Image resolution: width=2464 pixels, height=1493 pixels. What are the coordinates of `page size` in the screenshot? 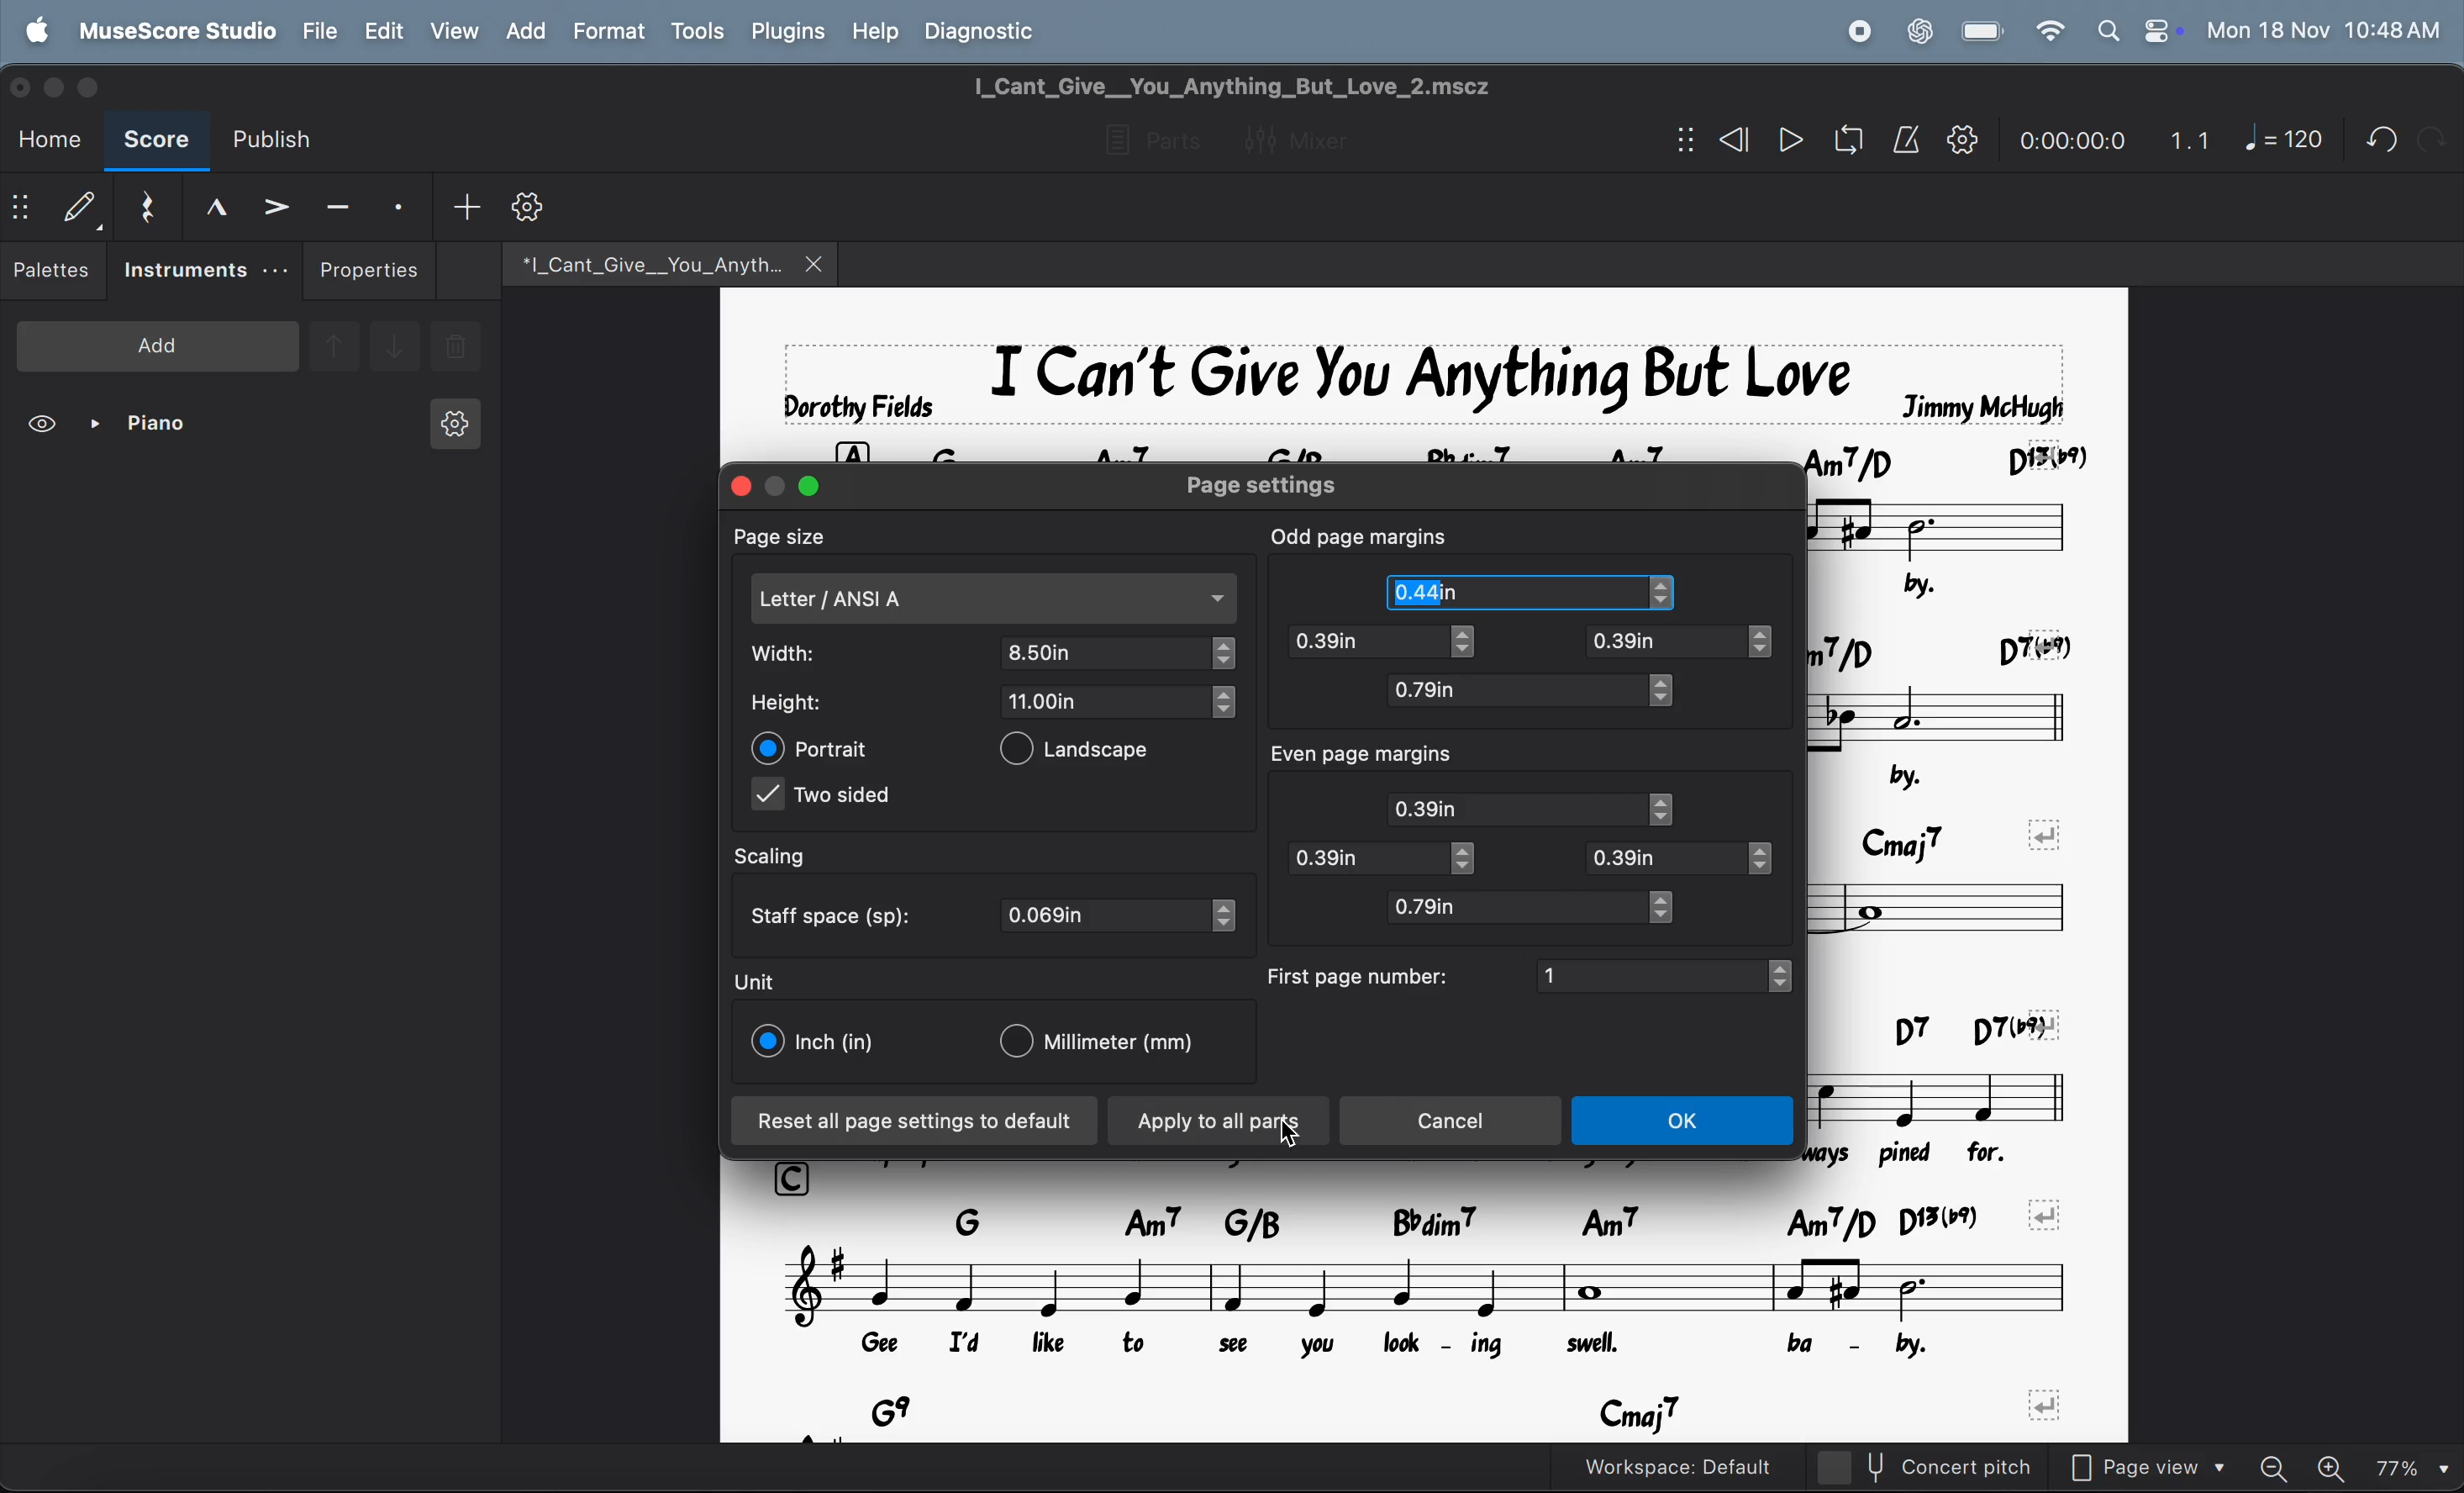 It's located at (797, 536).